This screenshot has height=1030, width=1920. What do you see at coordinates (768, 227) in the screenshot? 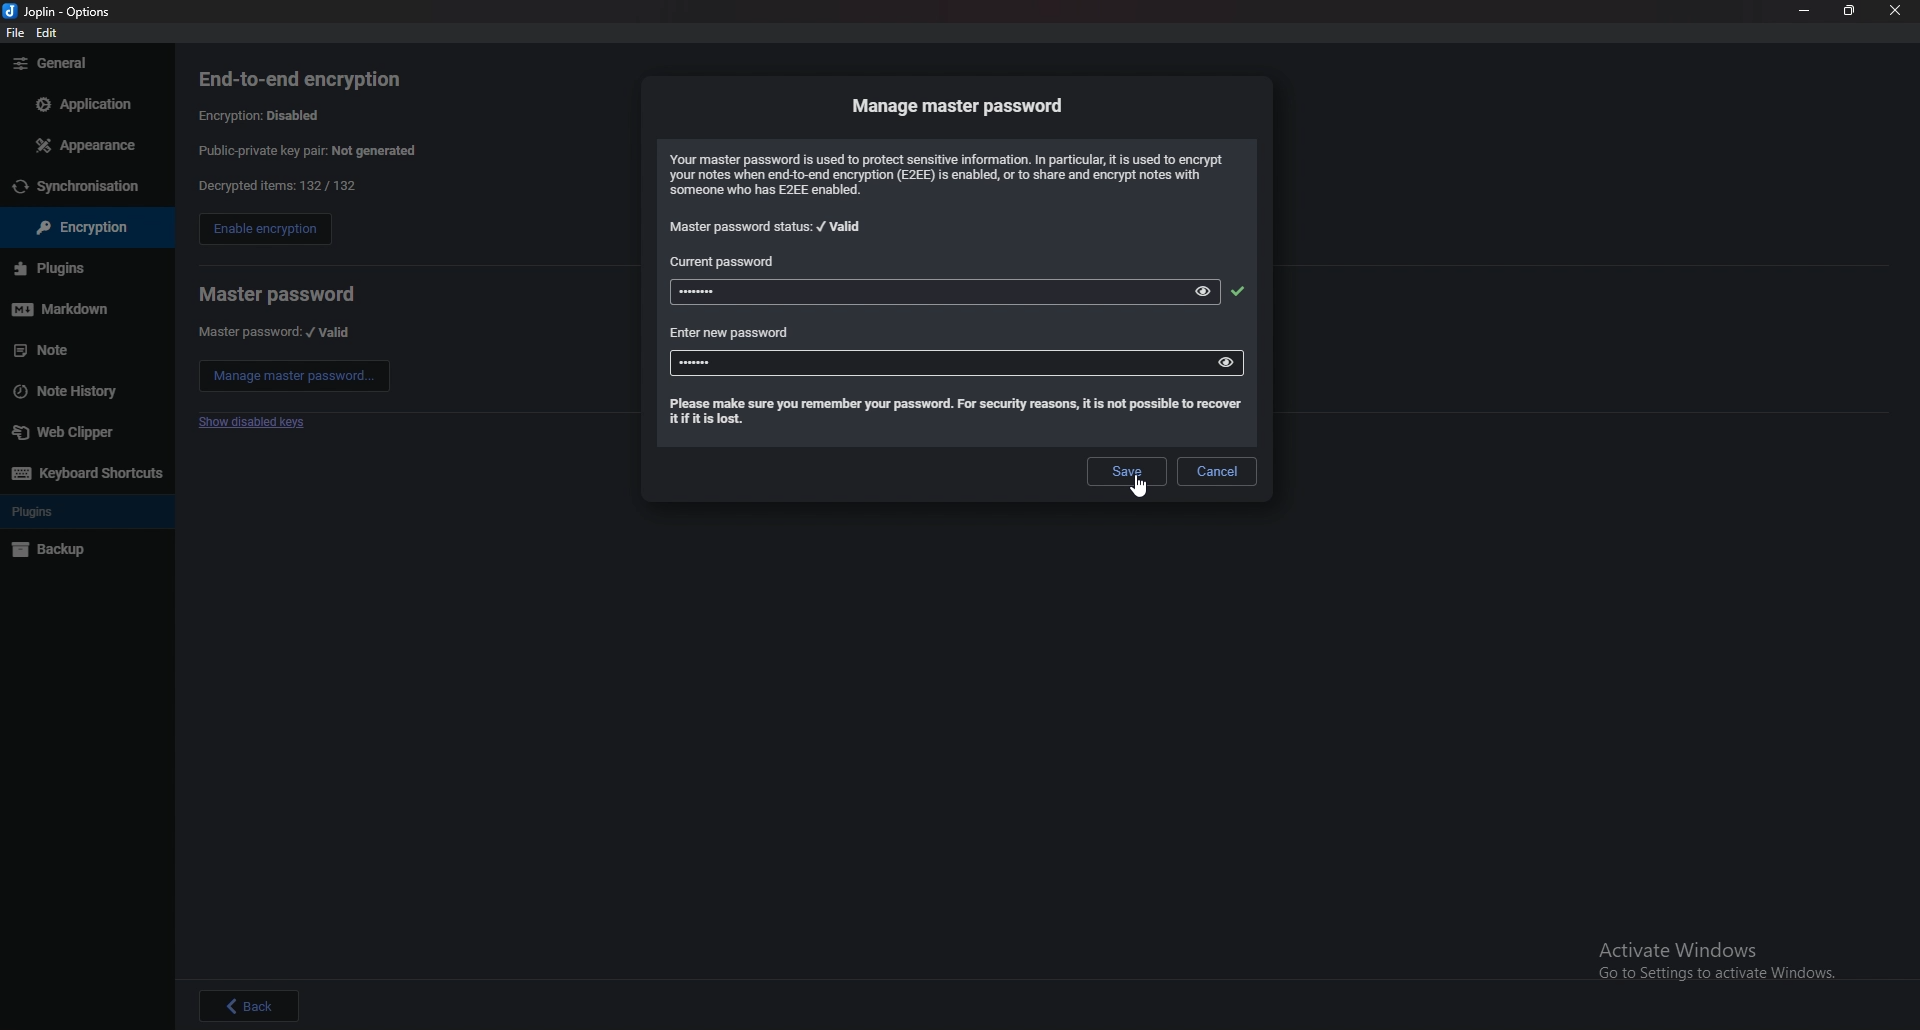
I see `master password status` at bounding box center [768, 227].